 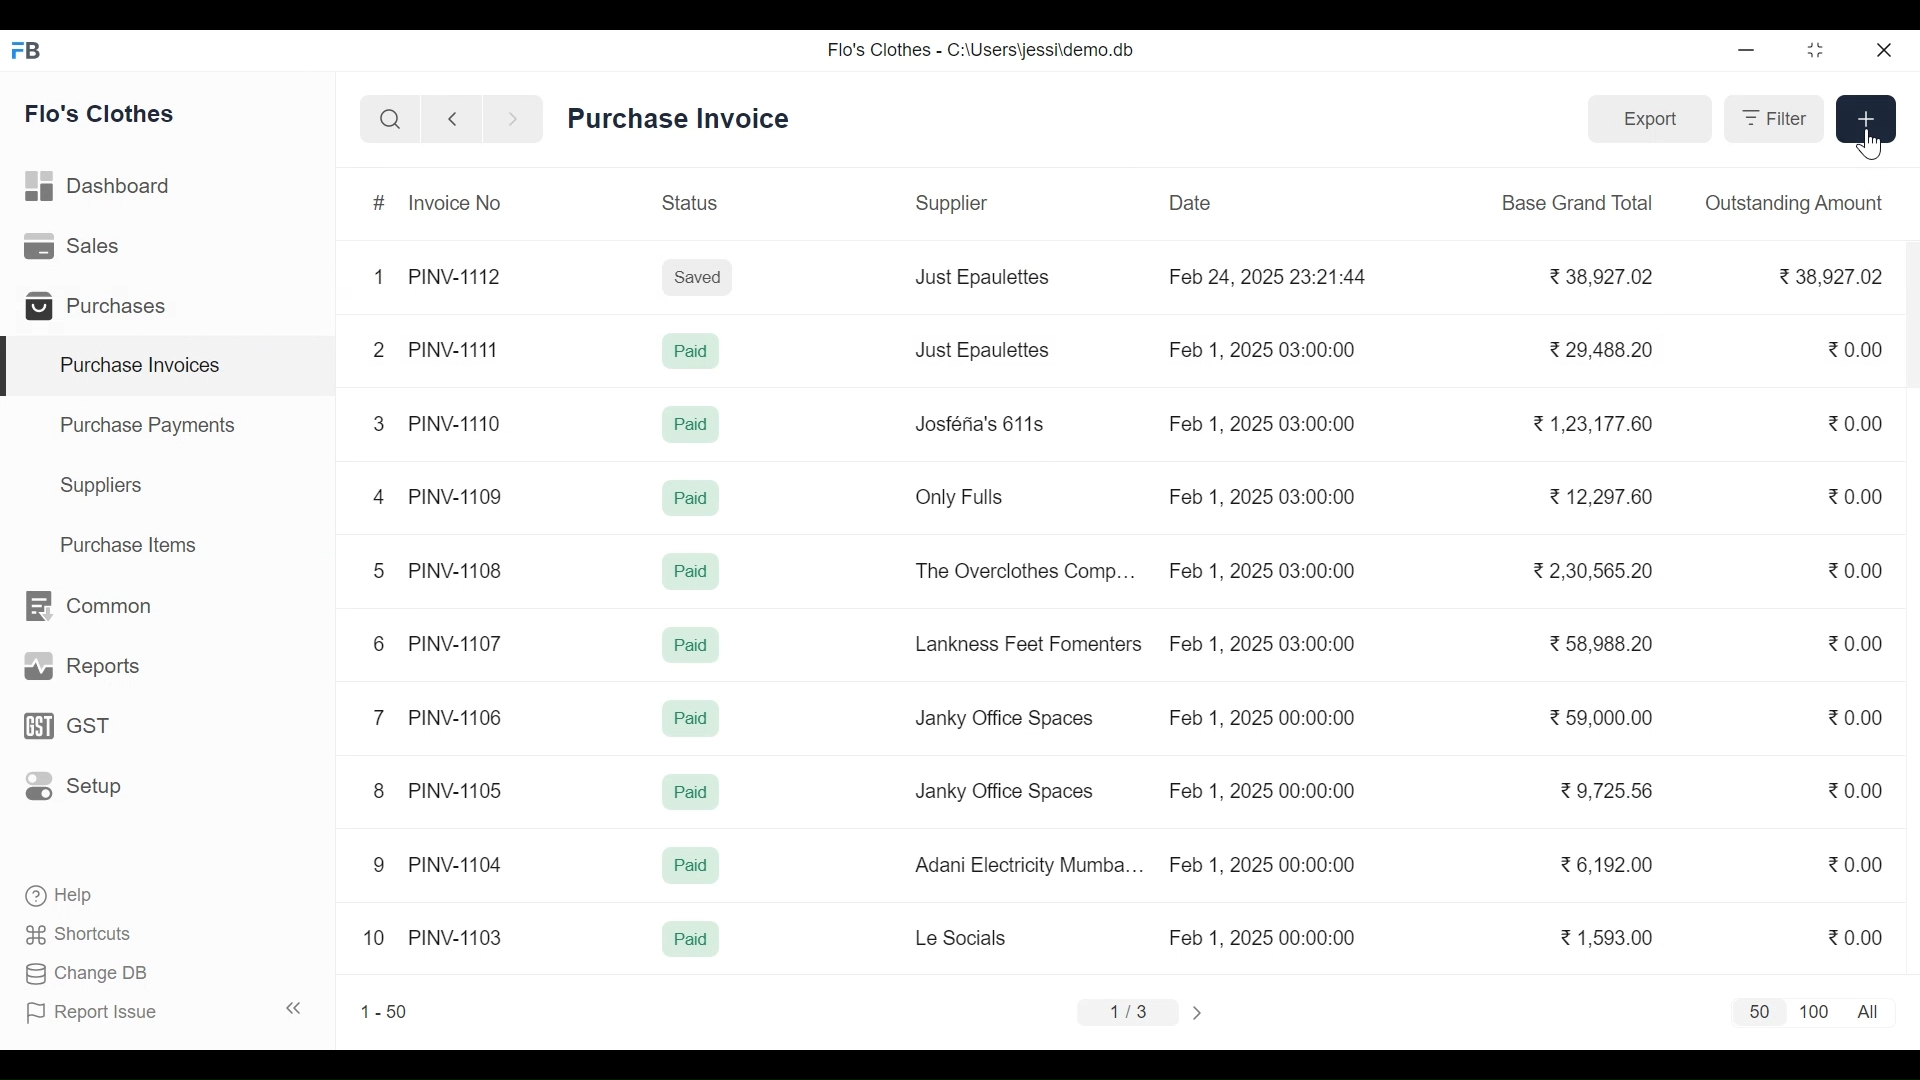 What do you see at coordinates (133, 544) in the screenshot?
I see `Purchase Items` at bounding box center [133, 544].